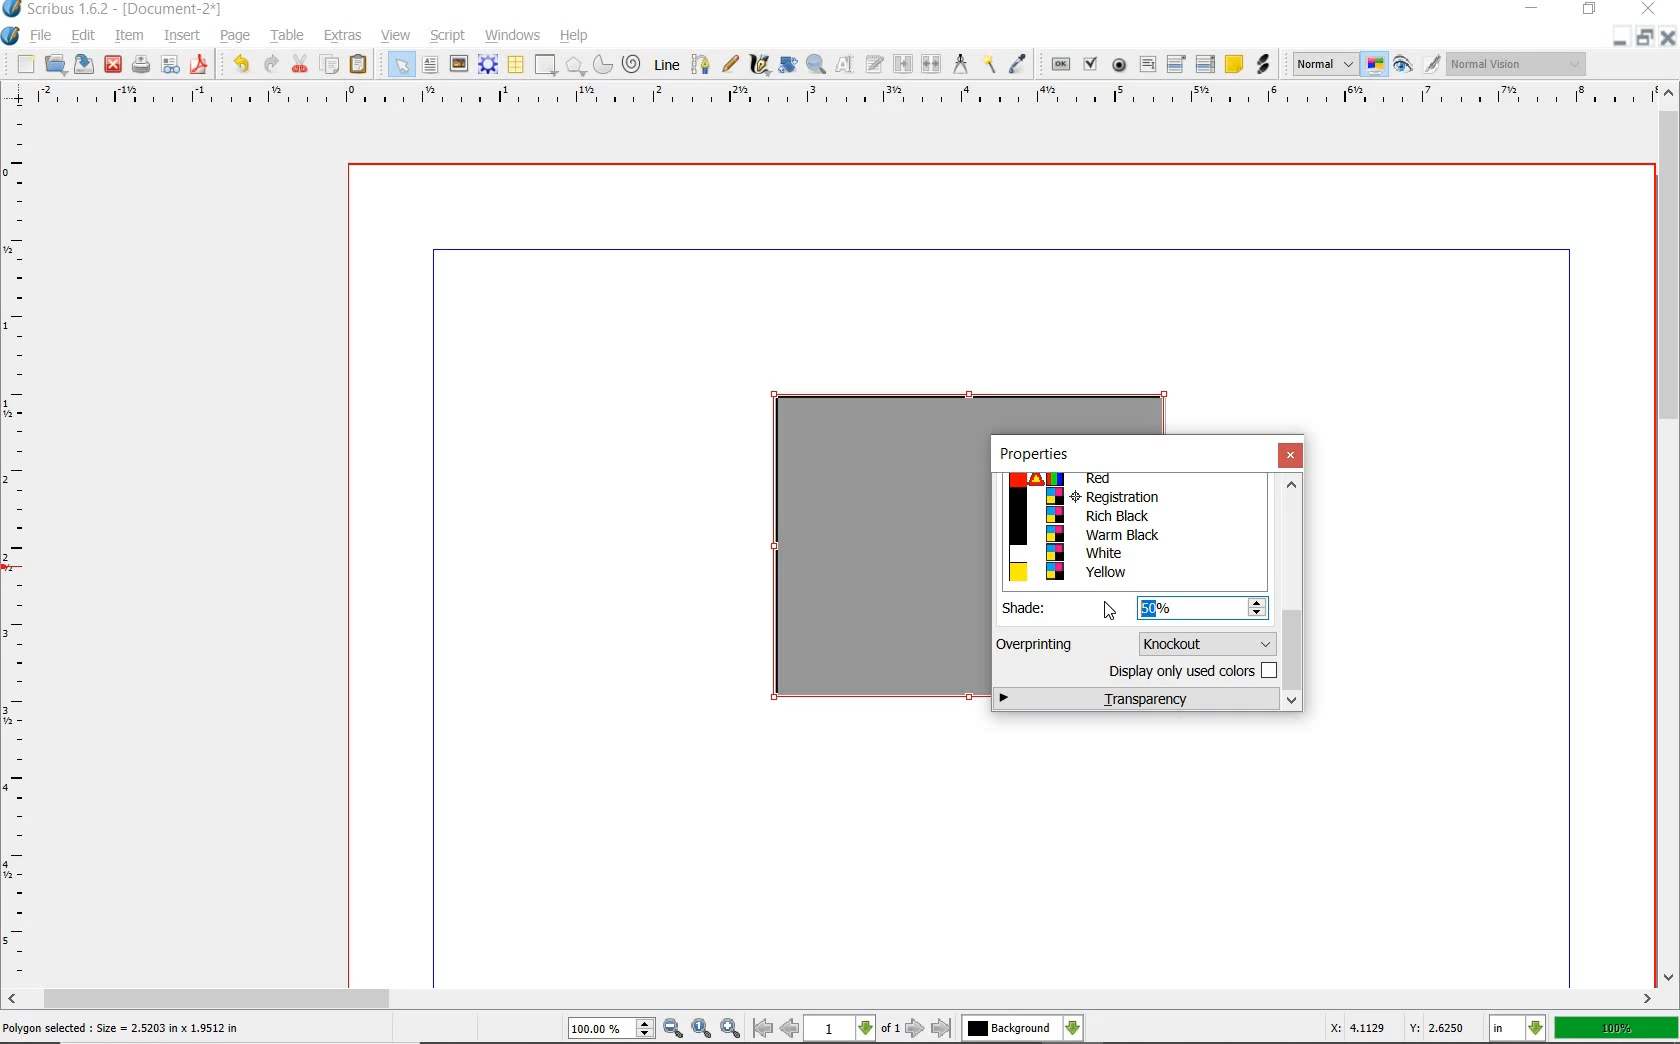 The image size is (1680, 1044). Describe the element at coordinates (915, 1029) in the screenshot. I see `go to next page` at that location.